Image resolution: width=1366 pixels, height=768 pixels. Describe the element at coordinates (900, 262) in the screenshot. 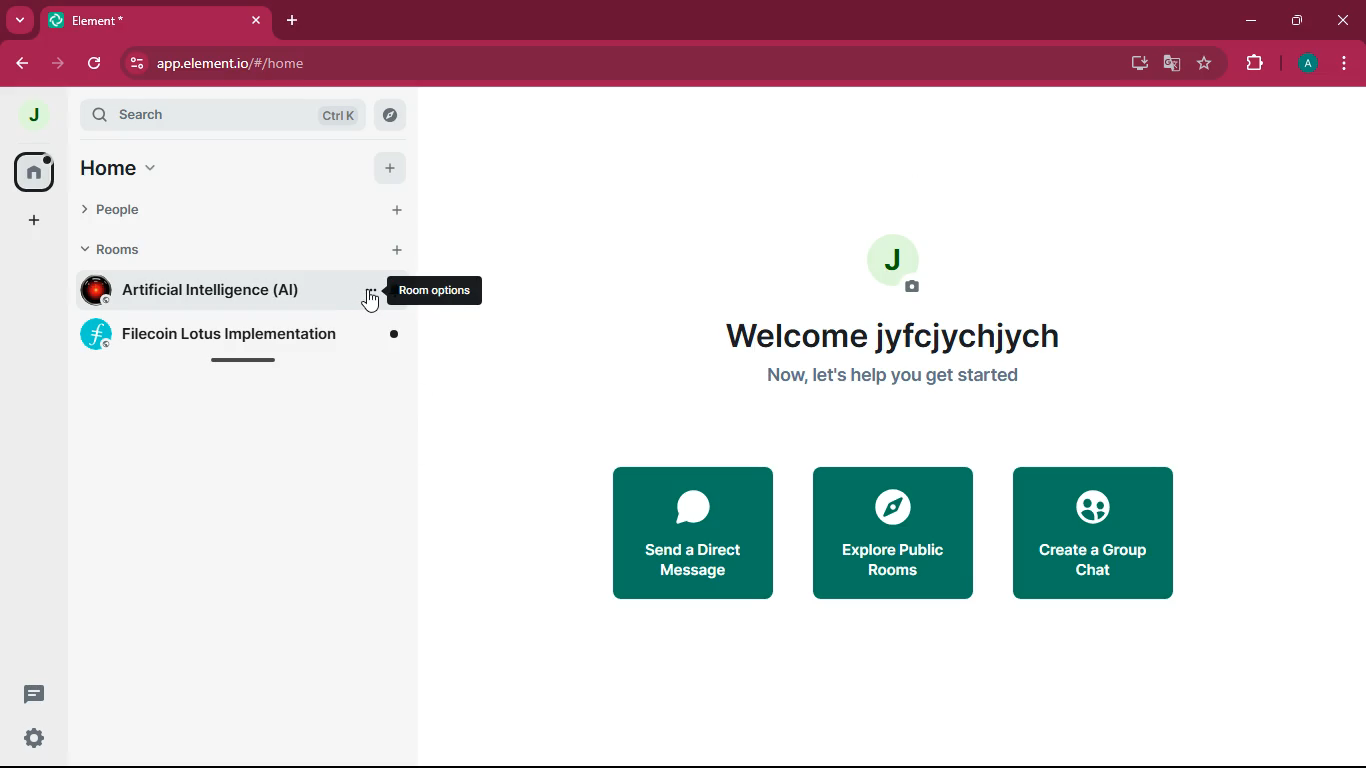

I see `profile picture` at that location.